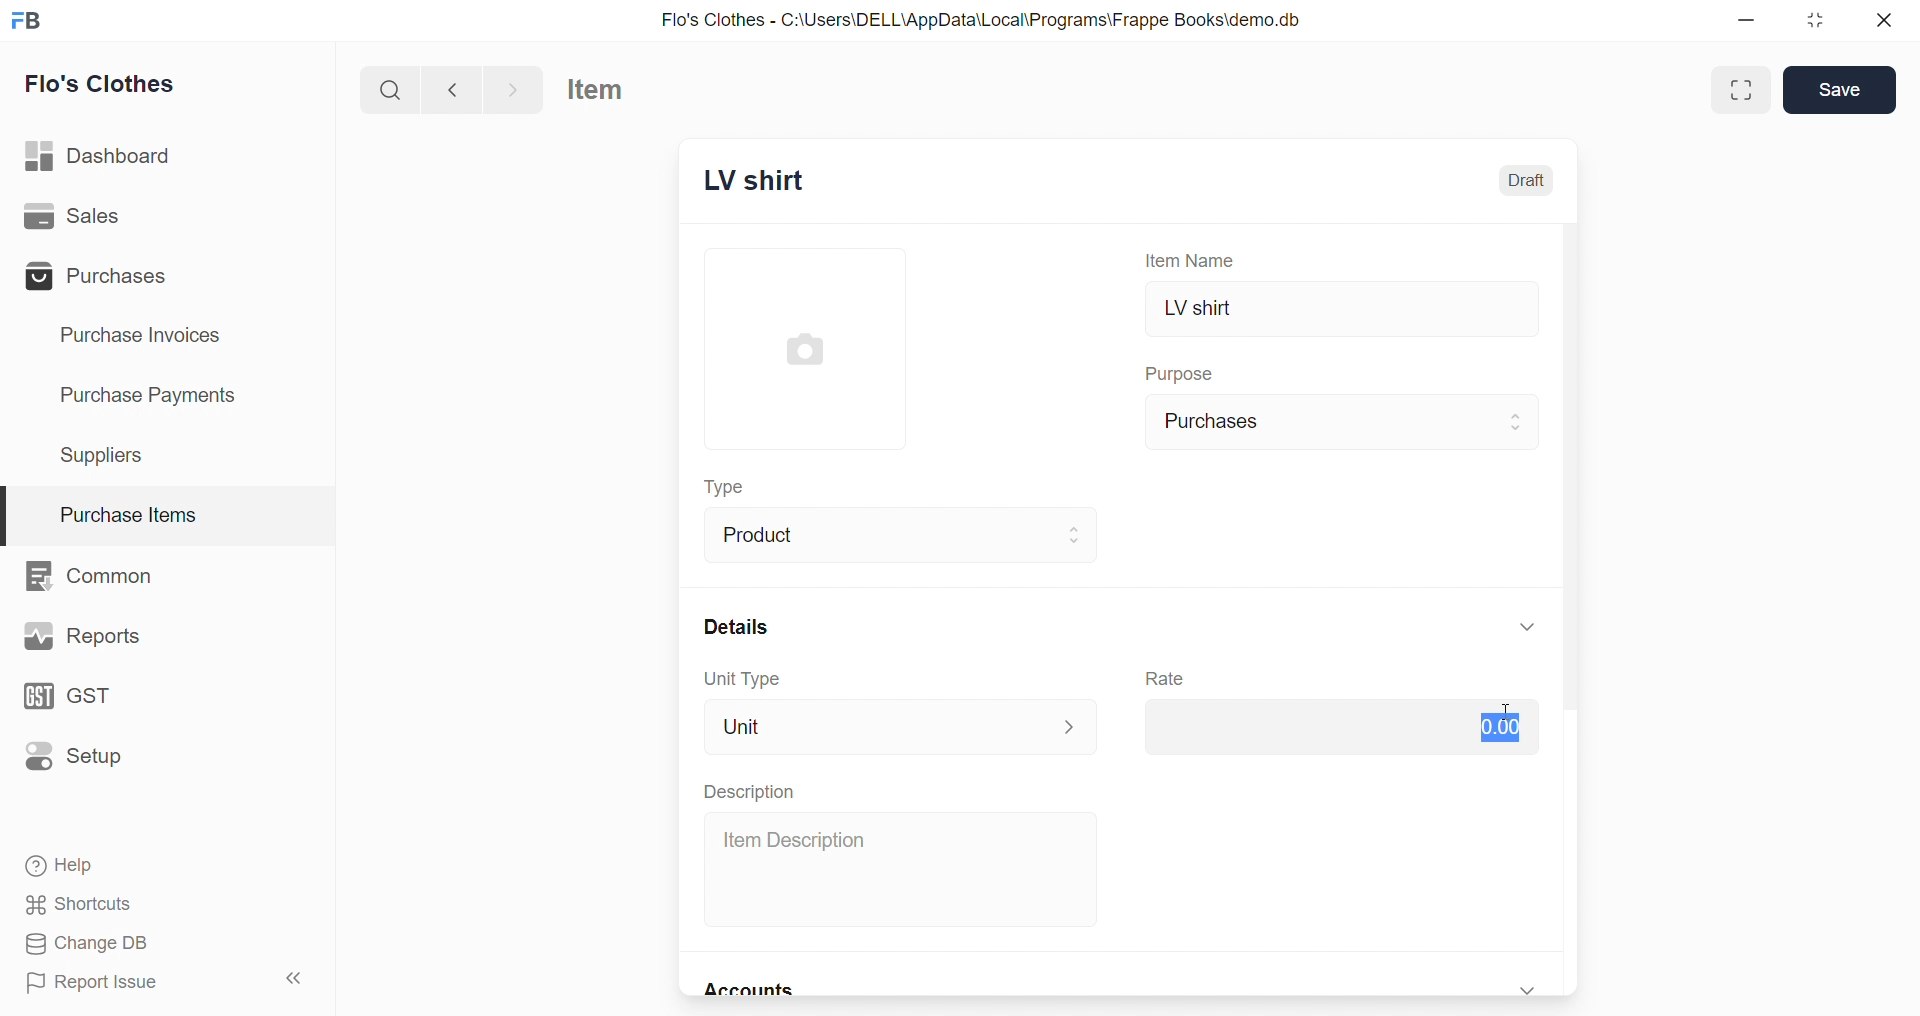 This screenshot has height=1016, width=1920. What do you see at coordinates (1816, 20) in the screenshot?
I see `resize` at bounding box center [1816, 20].